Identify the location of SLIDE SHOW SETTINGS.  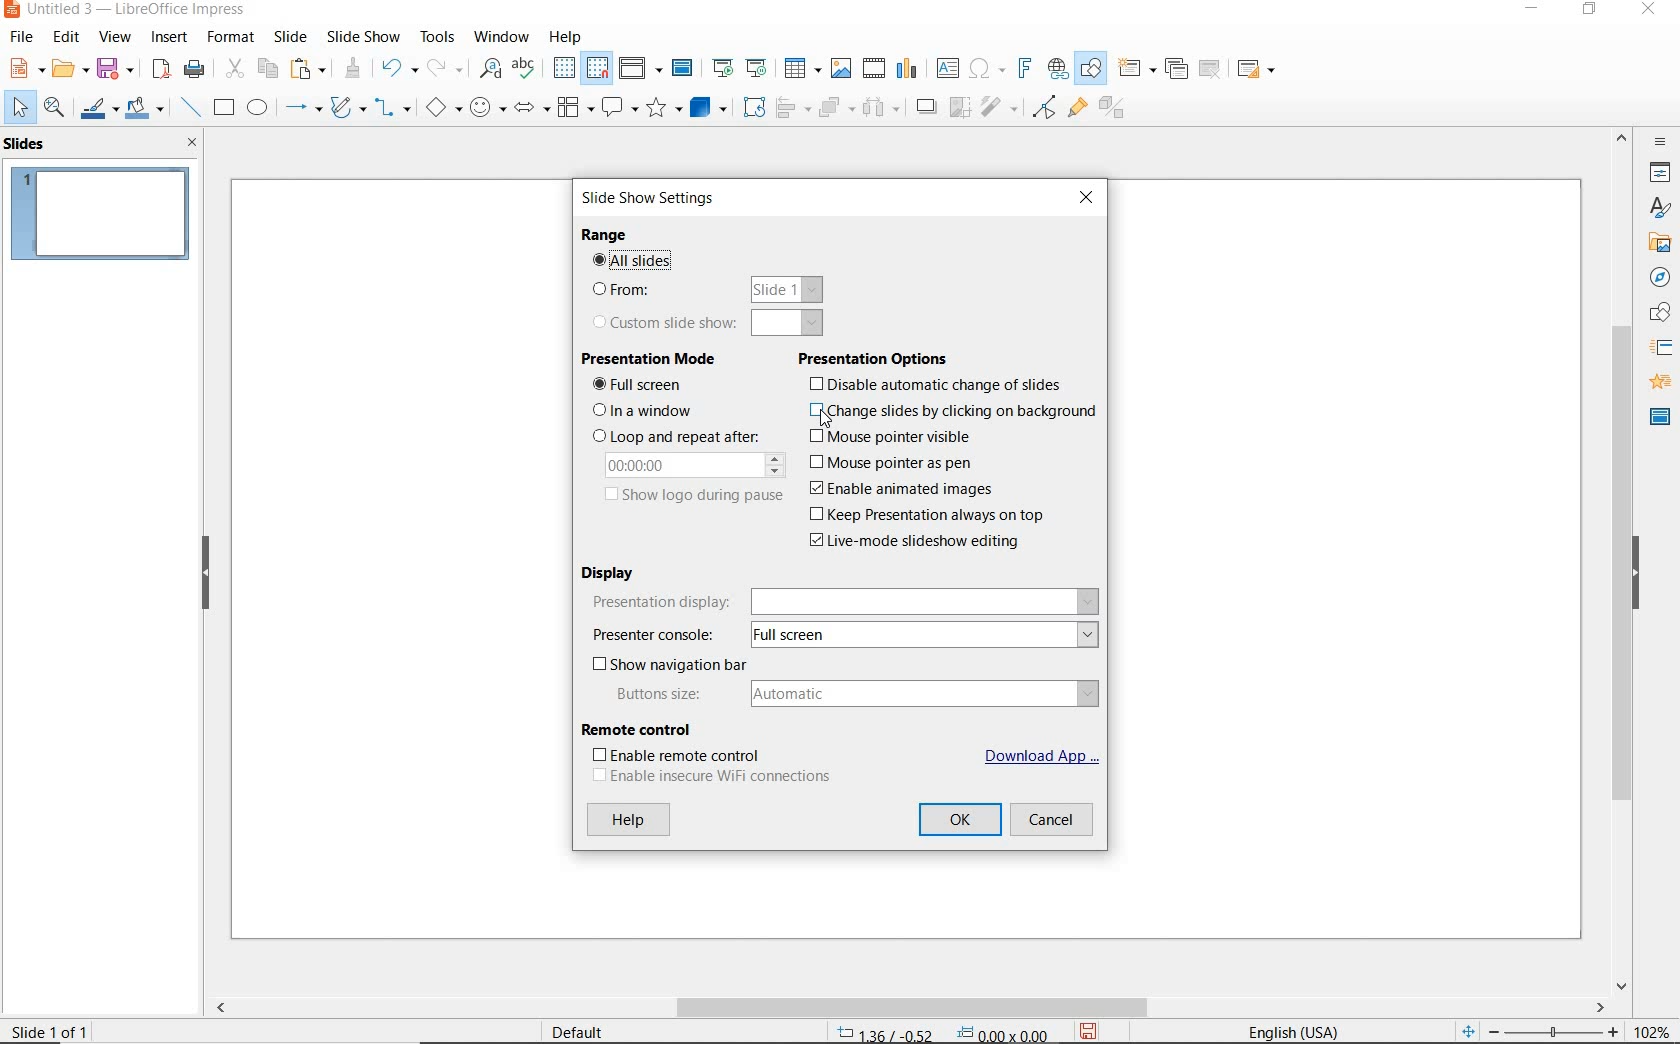
(668, 198).